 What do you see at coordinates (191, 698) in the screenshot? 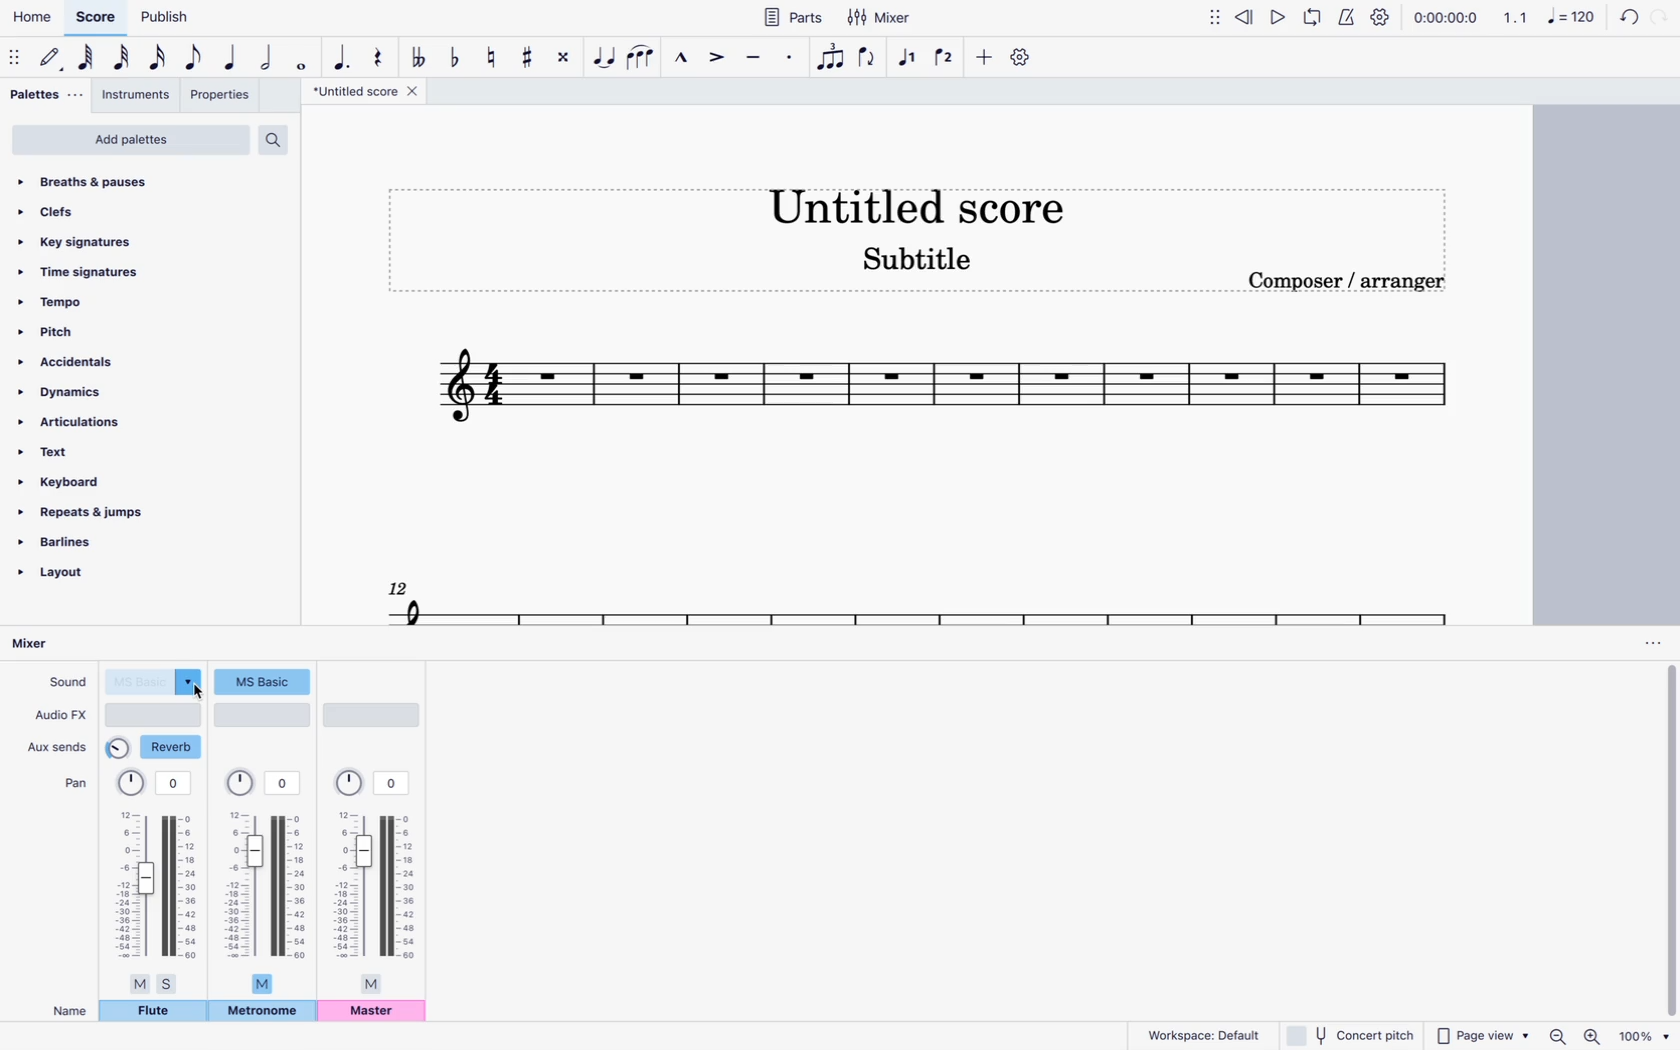
I see `cursor` at bounding box center [191, 698].